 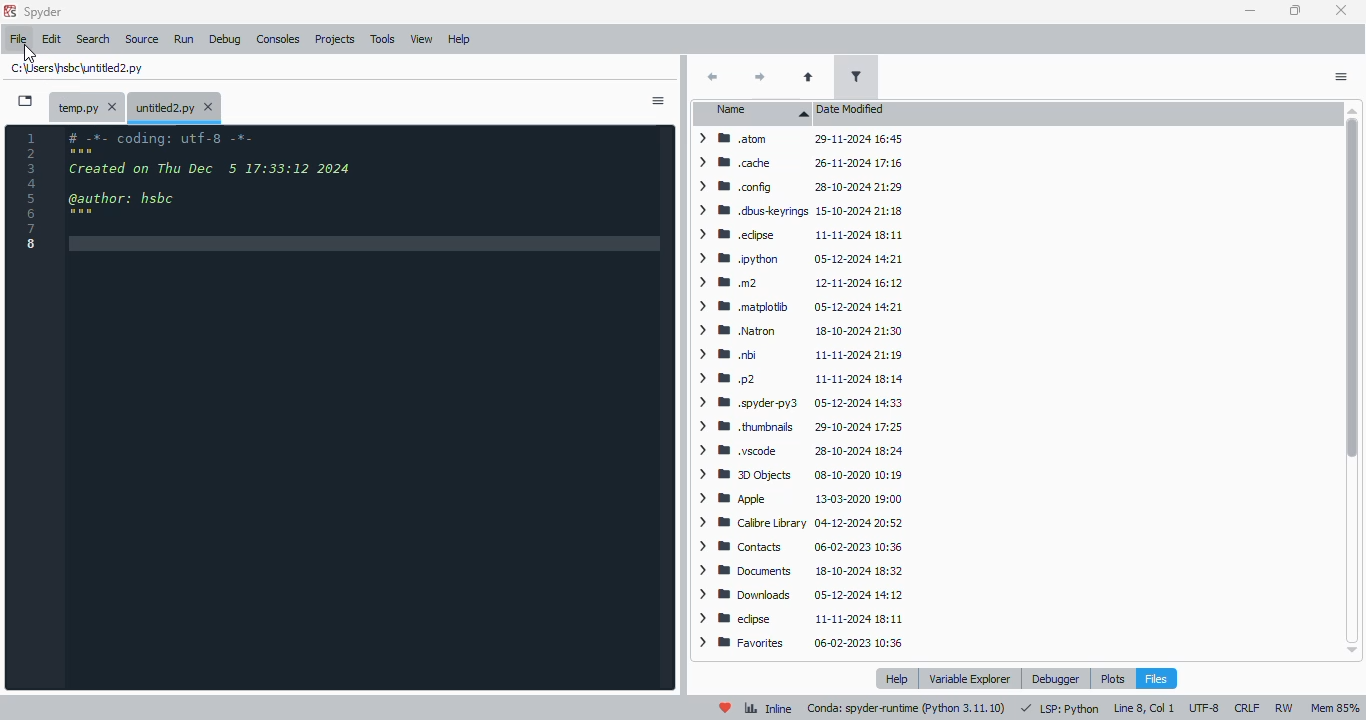 I want to click on debugger, so click(x=1054, y=678).